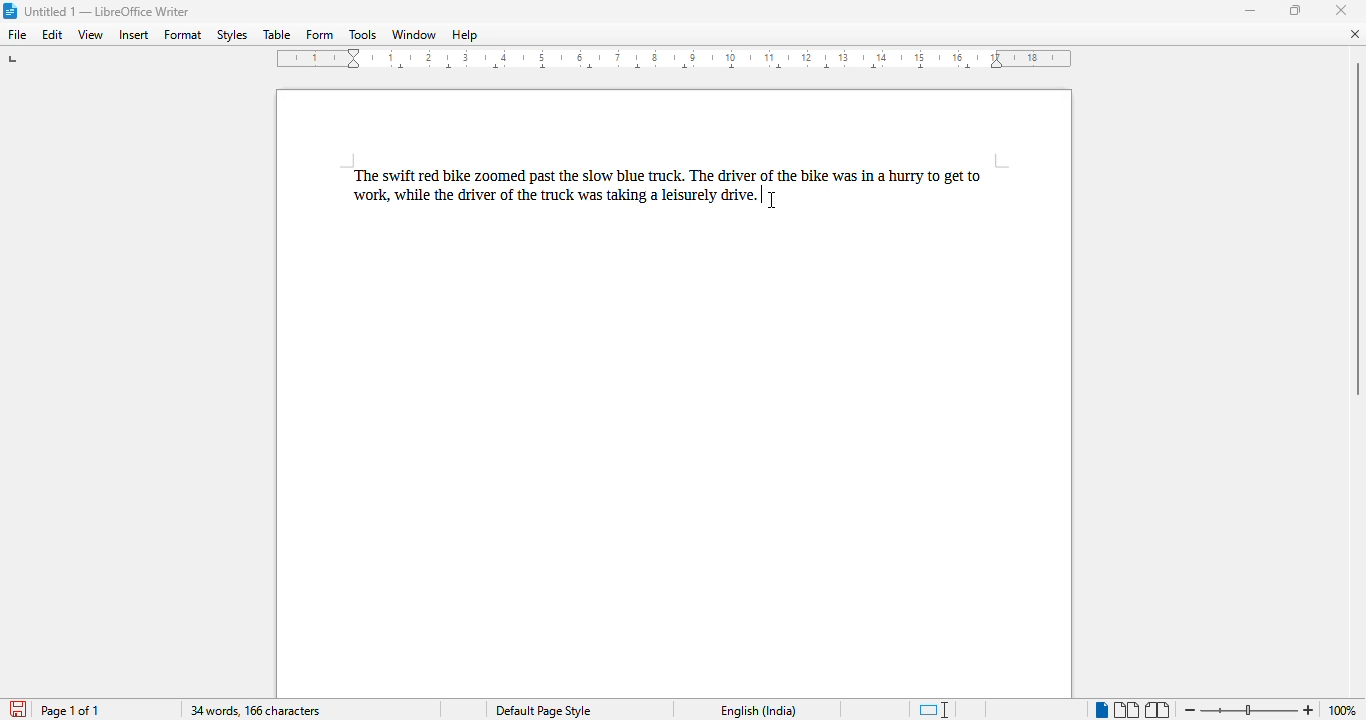 The image size is (1366, 720). I want to click on zoom in, so click(1309, 709).